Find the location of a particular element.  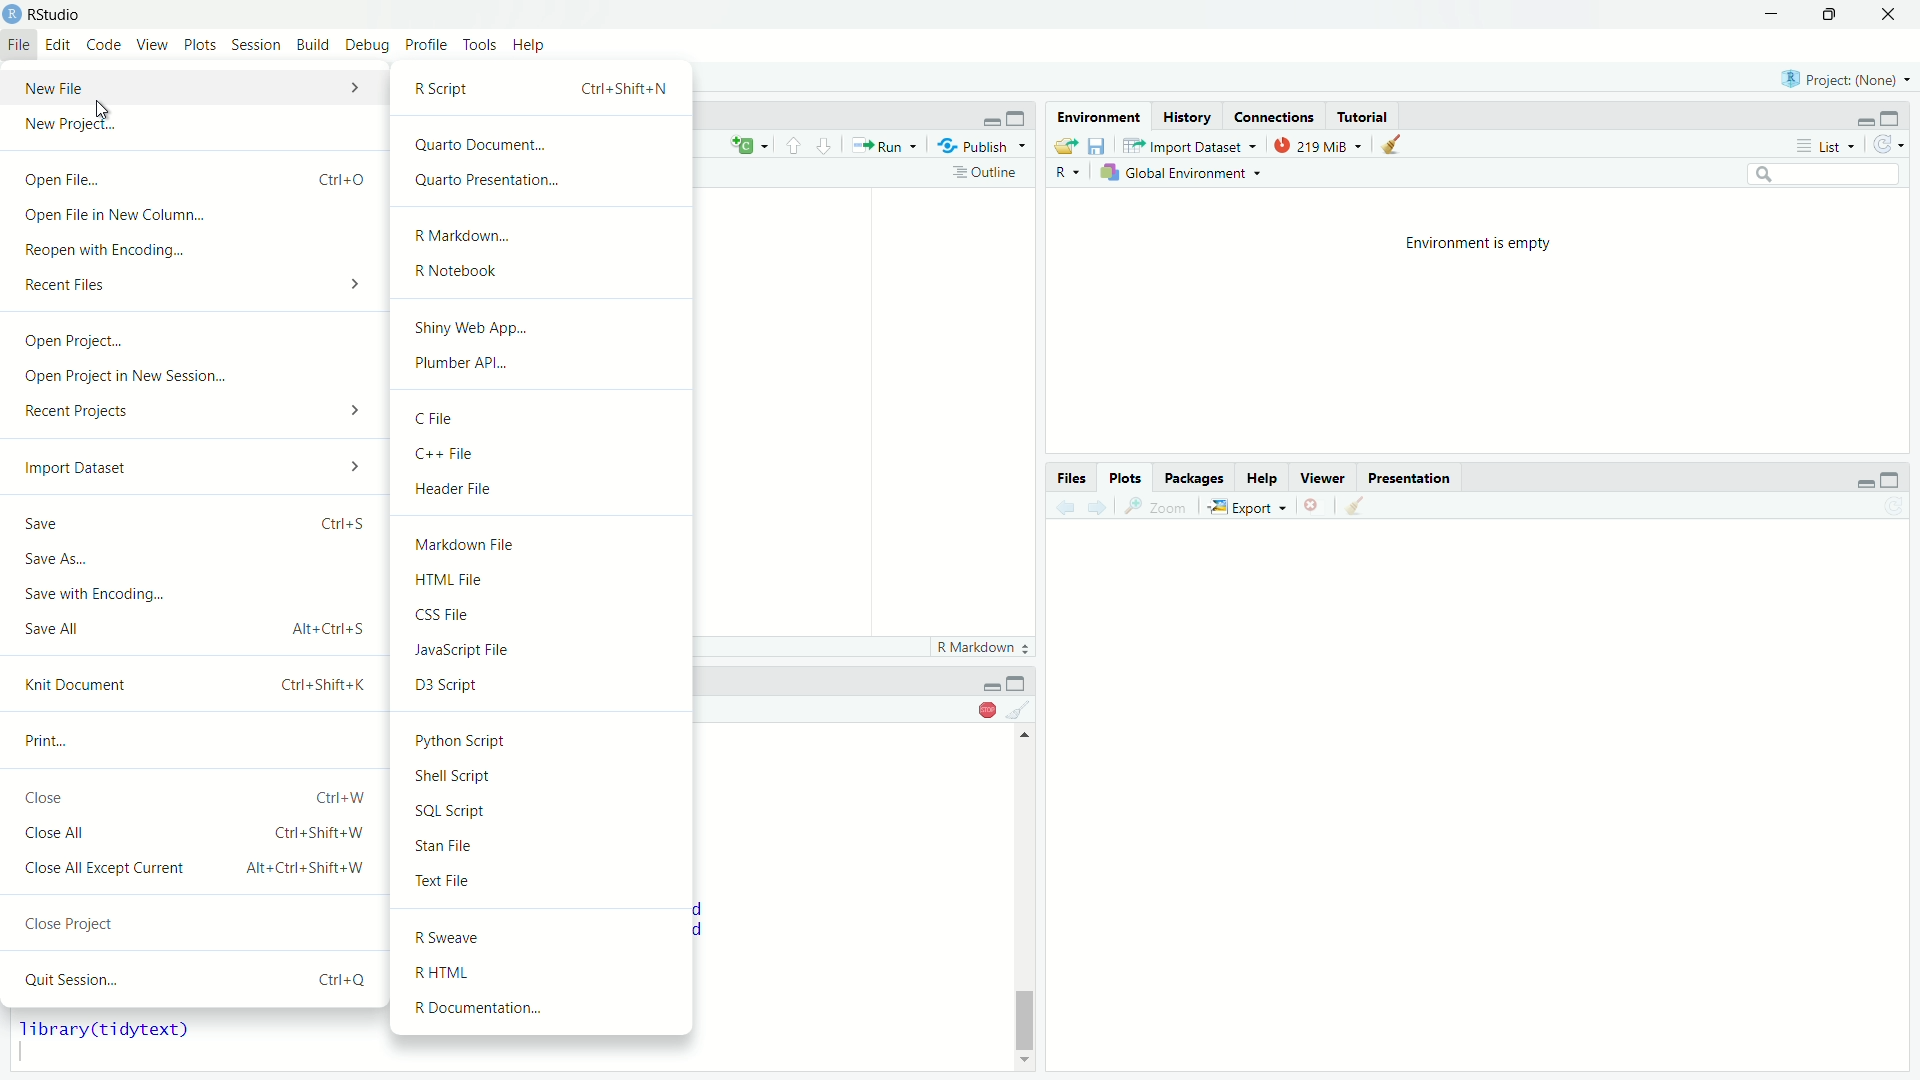

Edit is located at coordinates (57, 45).